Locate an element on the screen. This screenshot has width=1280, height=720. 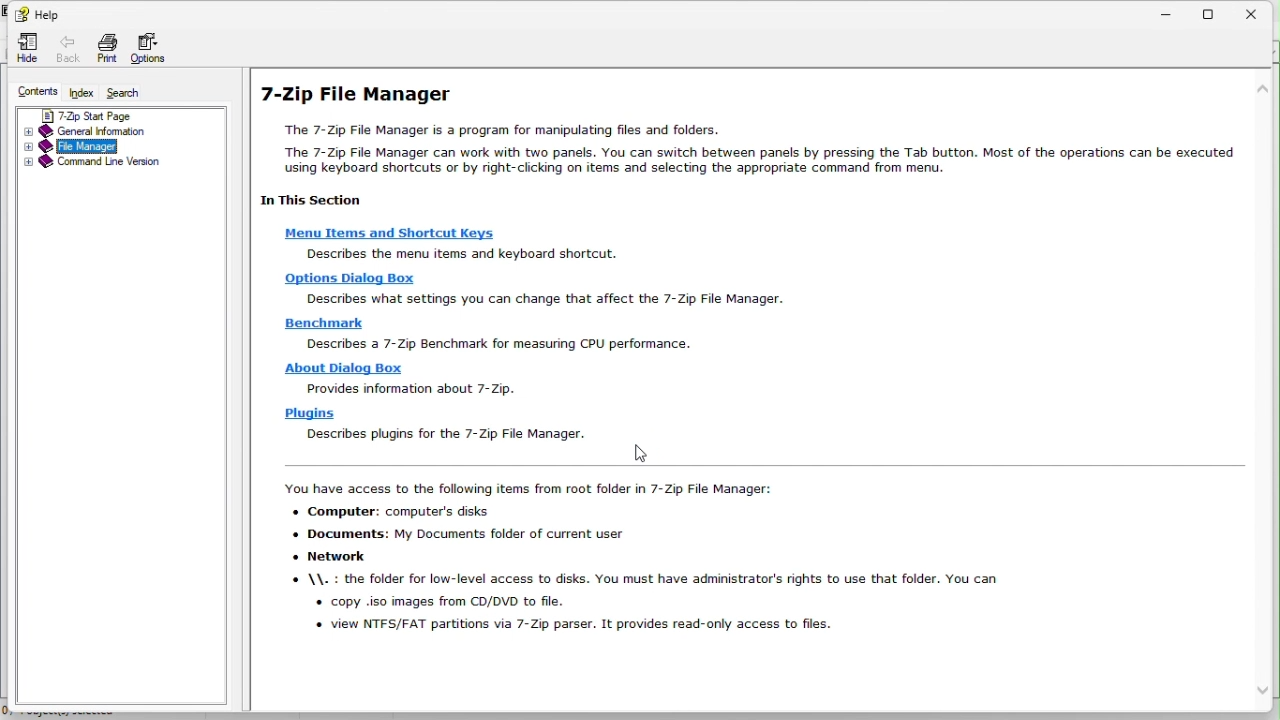
describes plugins for the 7-zip File Manager is located at coordinates (449, 435).